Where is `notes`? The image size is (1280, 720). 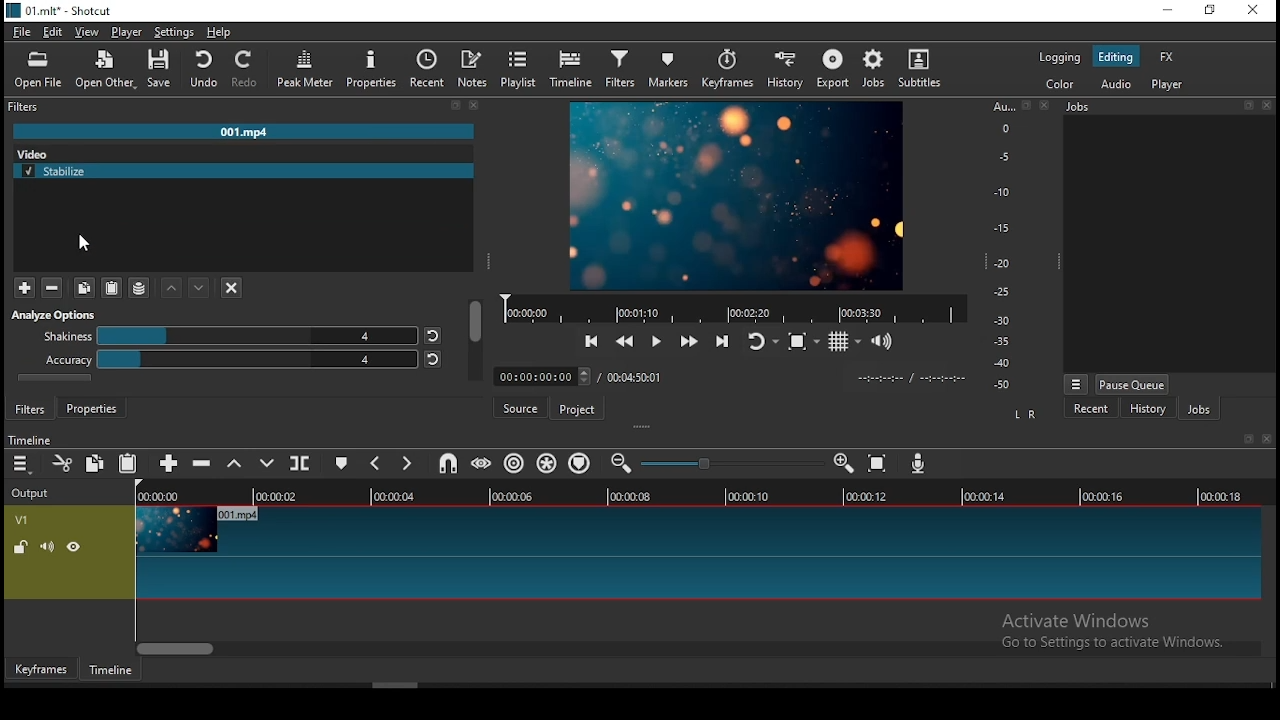
notes is located at coordinates (472, 68).